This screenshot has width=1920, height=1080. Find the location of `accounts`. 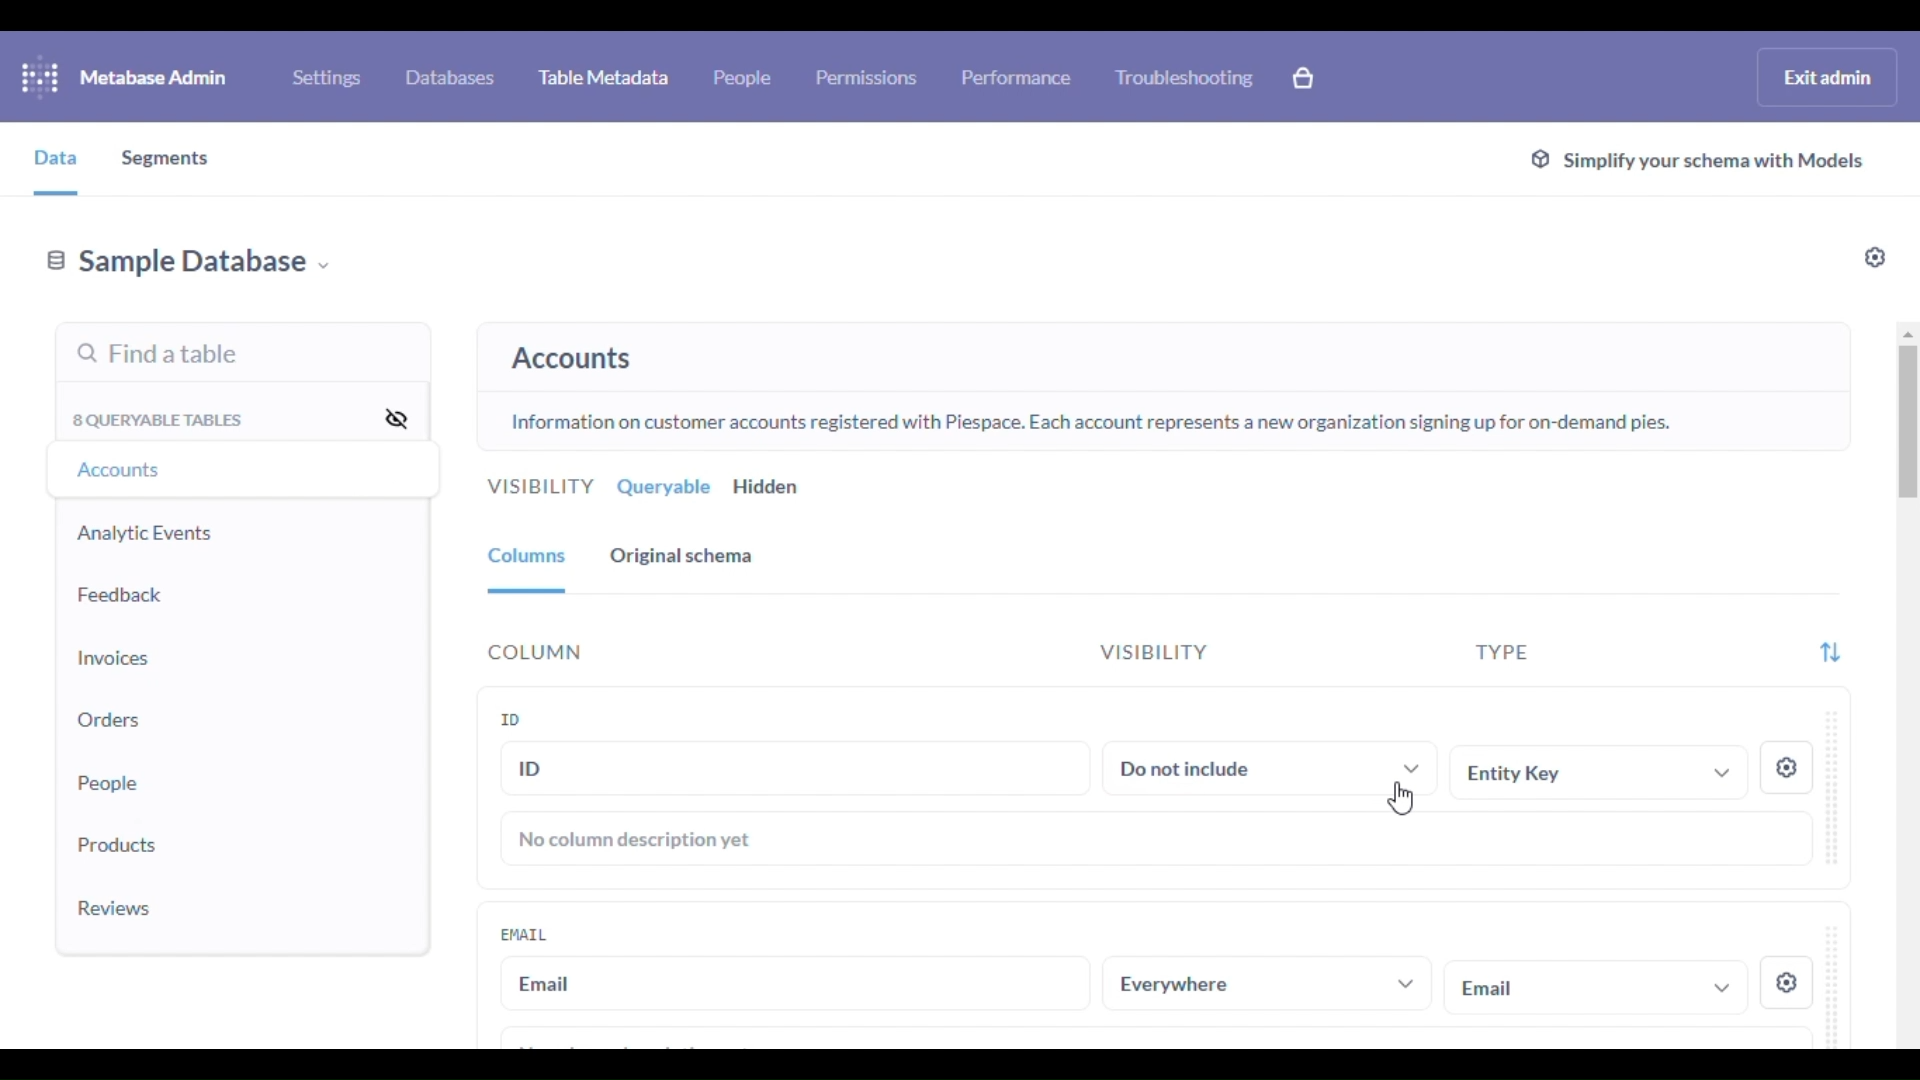

accounts is located at coordinates (124, 470).